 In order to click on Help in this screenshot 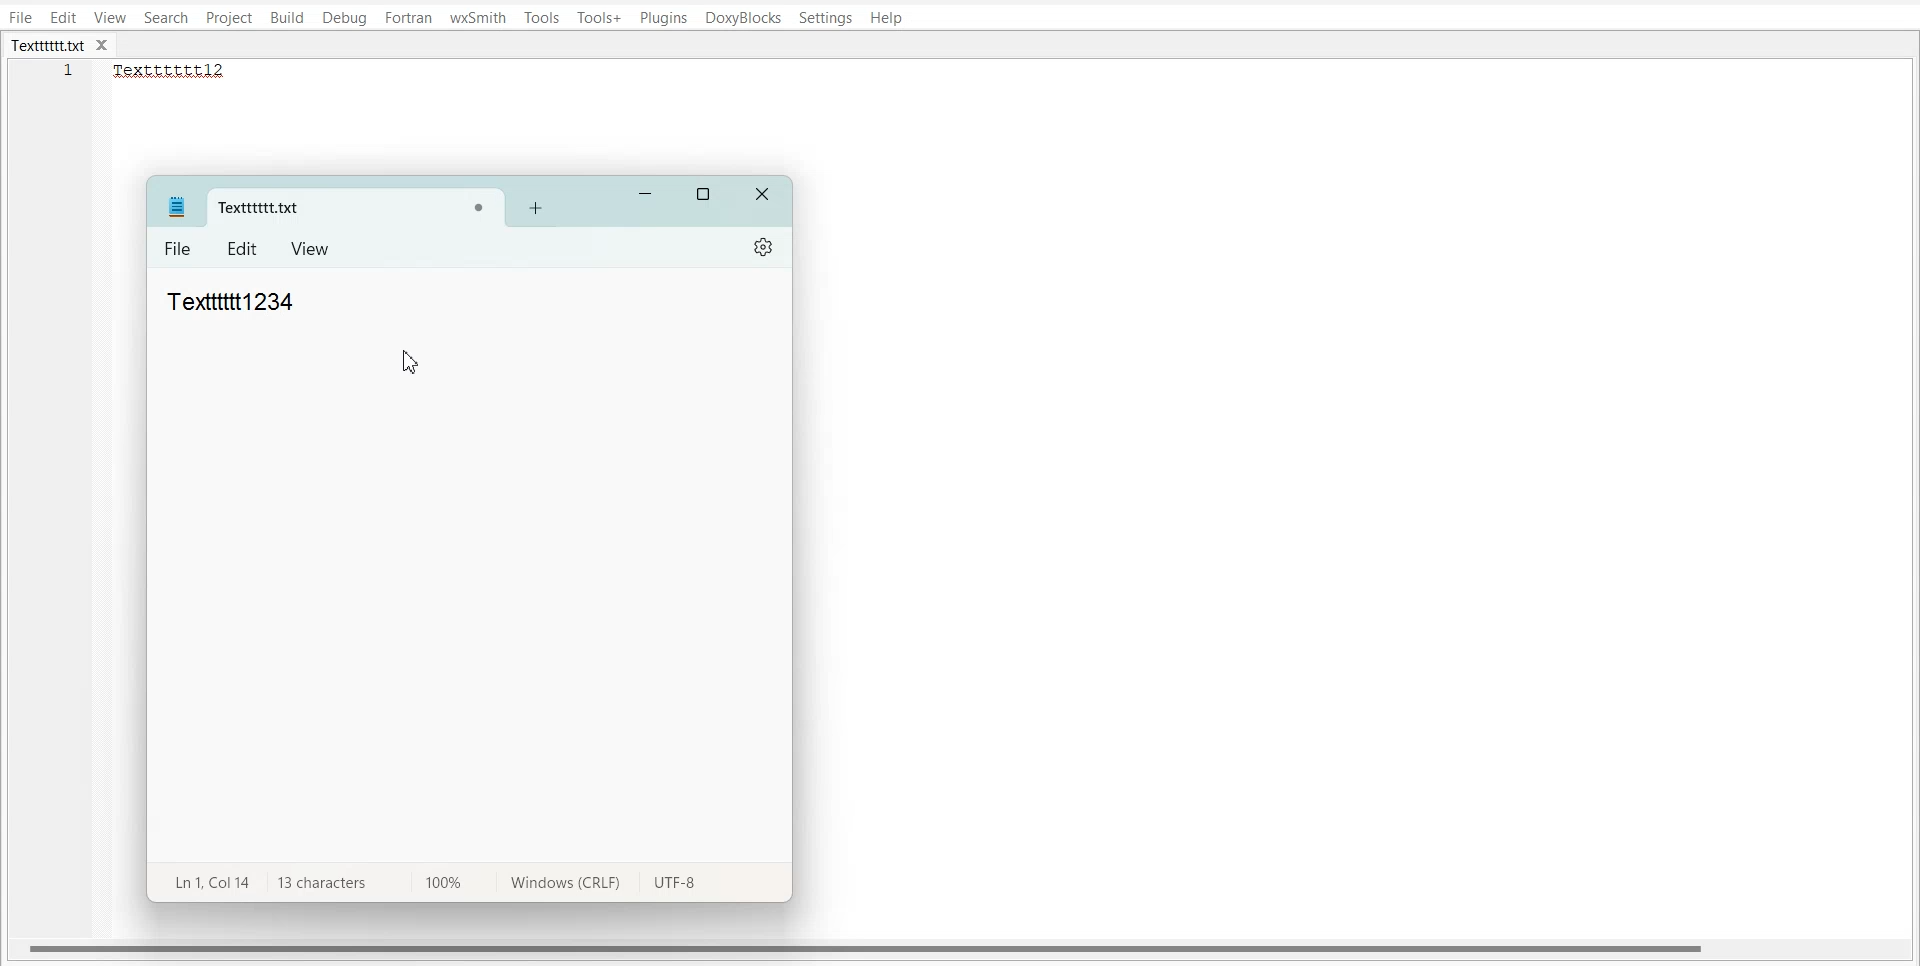, I will do `click(886, 19)`.